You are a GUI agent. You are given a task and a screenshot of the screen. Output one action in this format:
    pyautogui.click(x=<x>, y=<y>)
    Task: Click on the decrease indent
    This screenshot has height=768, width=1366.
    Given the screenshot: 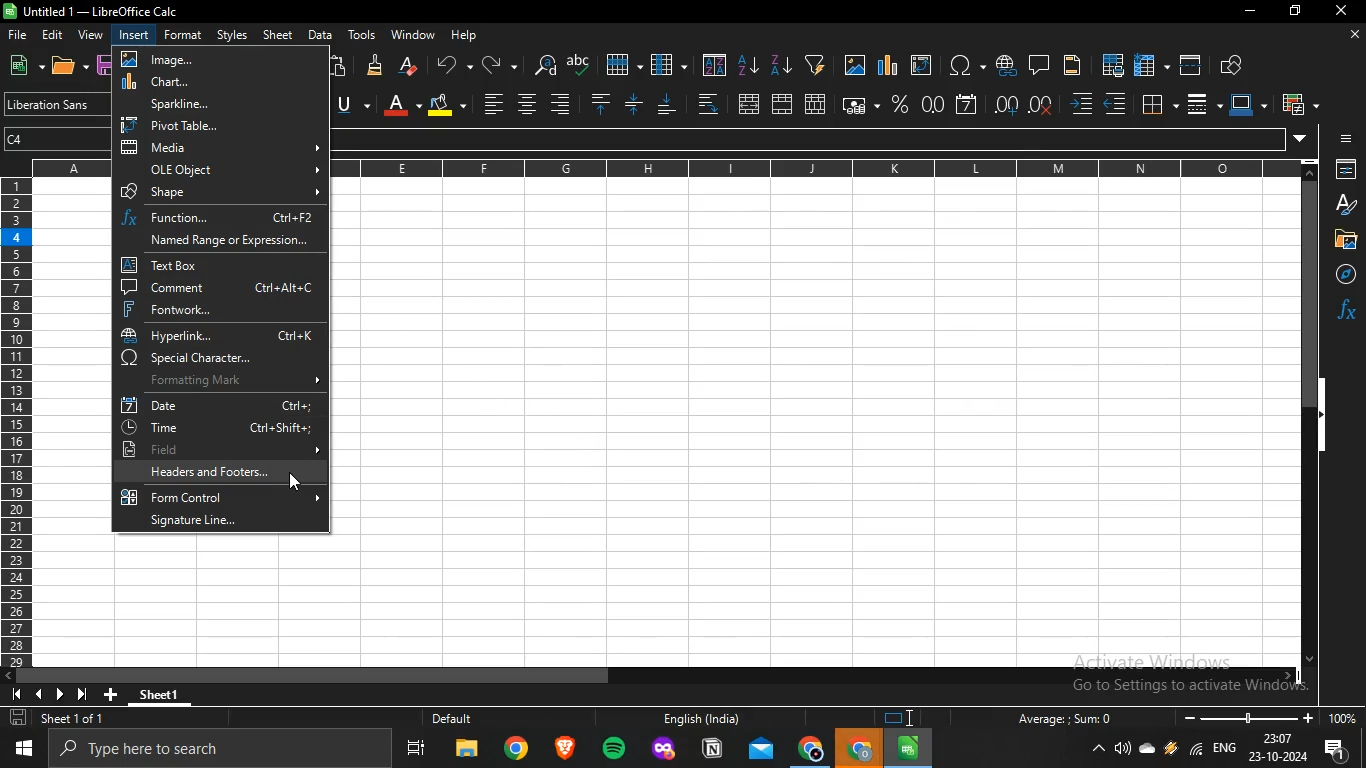 What is the action you would take?
    pyautogui.click(x=1115, y=104)
    